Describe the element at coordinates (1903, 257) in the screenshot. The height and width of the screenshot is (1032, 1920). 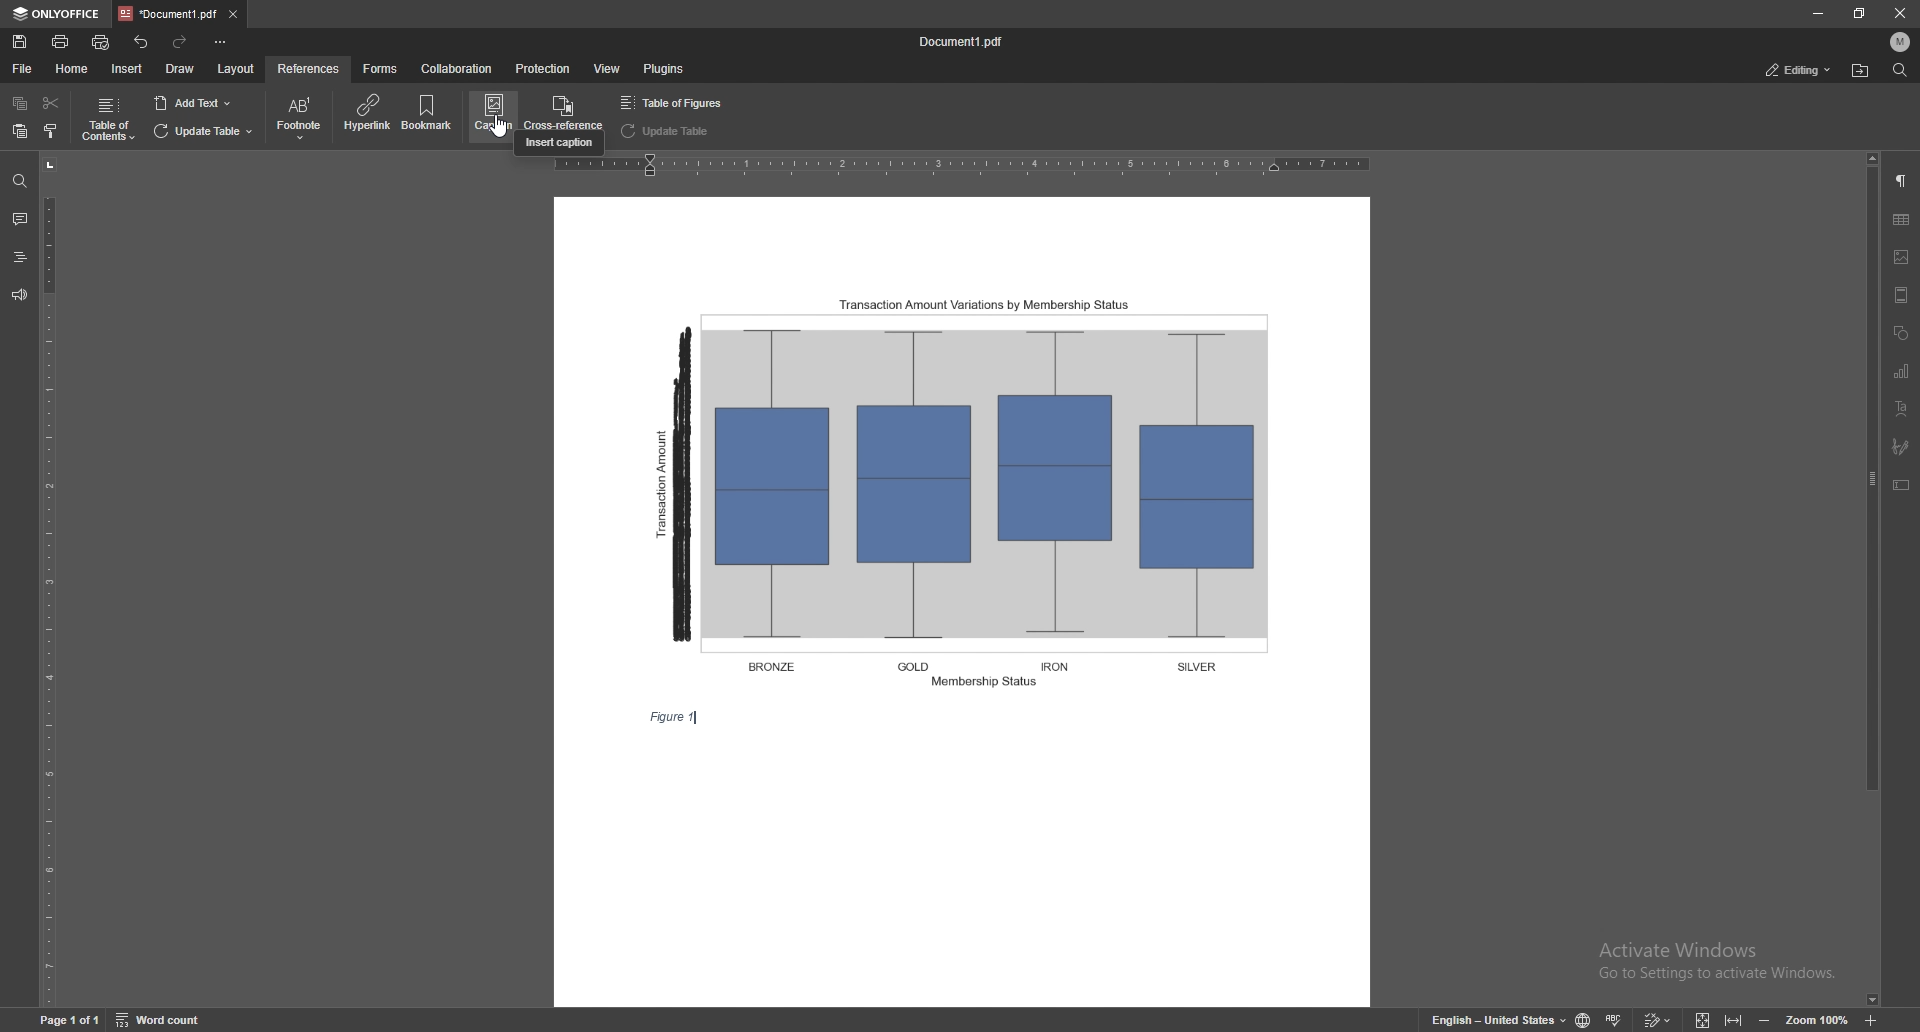
I see `image` at that location.